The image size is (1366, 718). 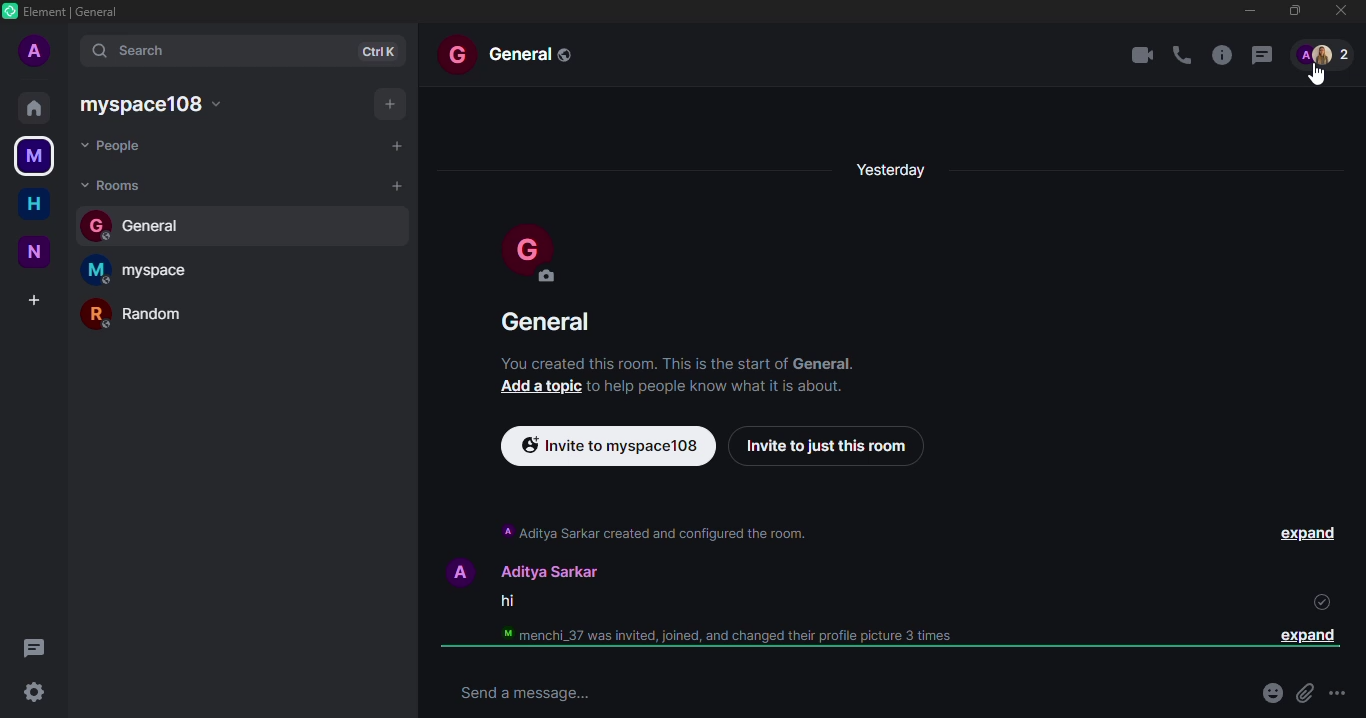 What do you see at coordinates (1337, 694) in the screenshot?
I see `more` at bounding box center [1337, 694].